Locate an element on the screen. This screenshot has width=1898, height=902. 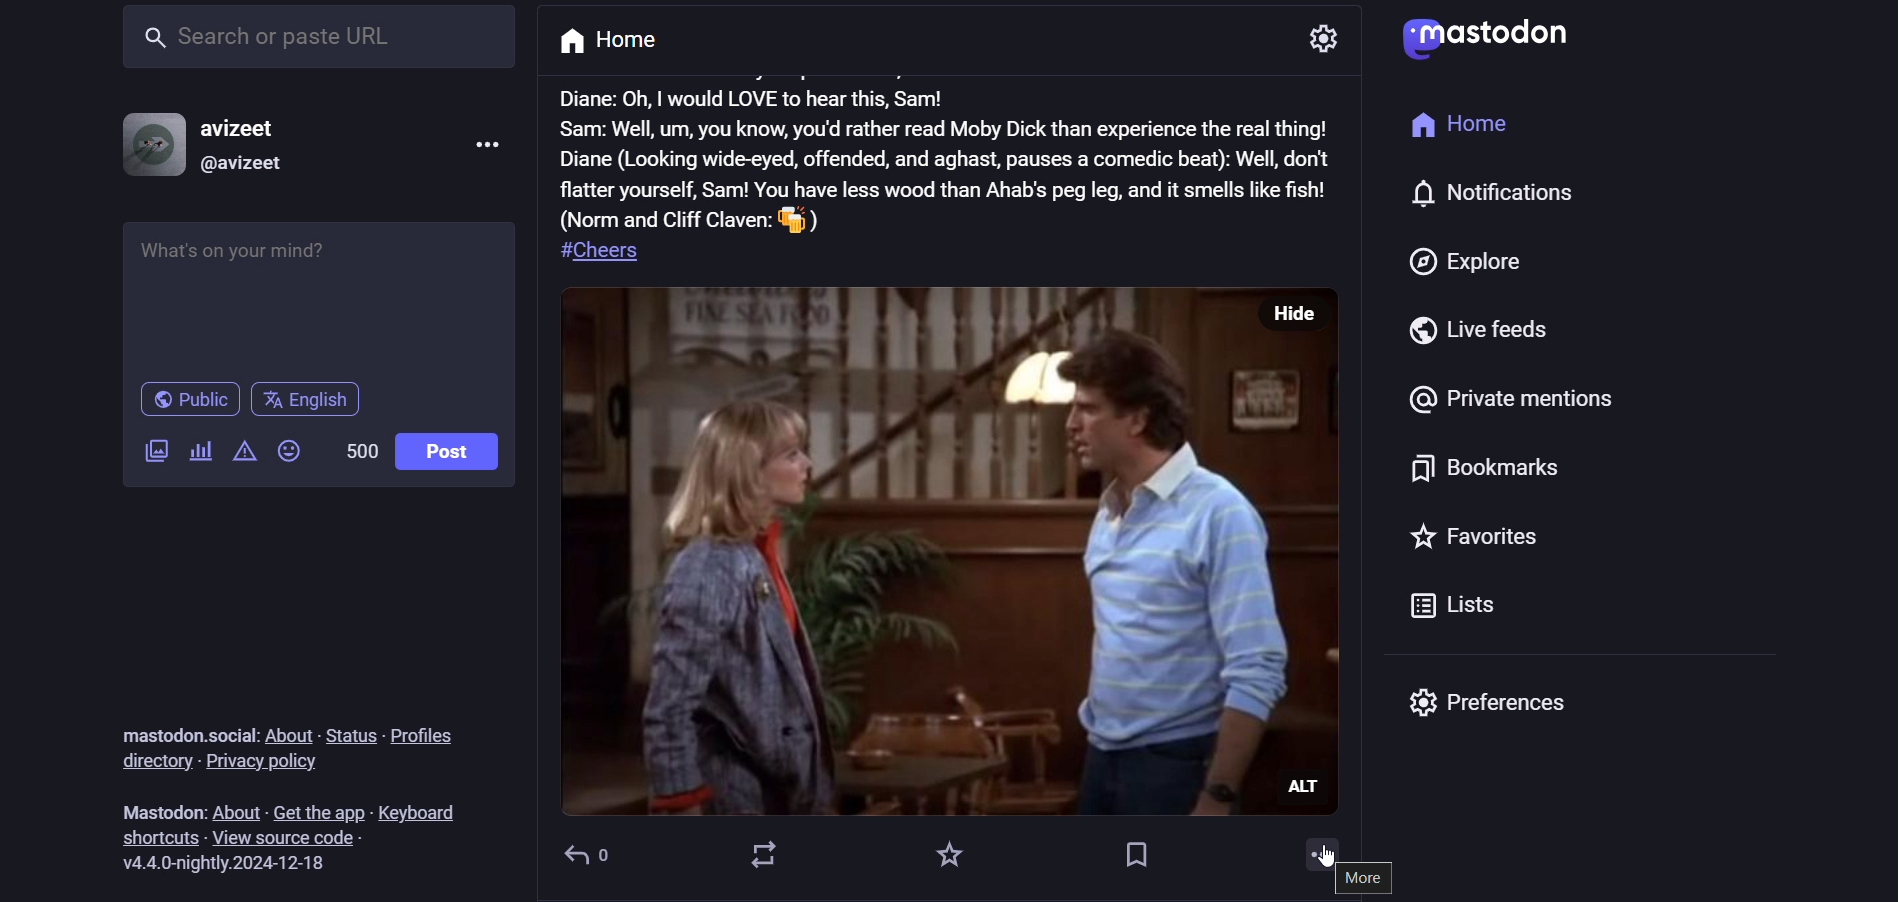
directory is located at coordinates (152, 764).